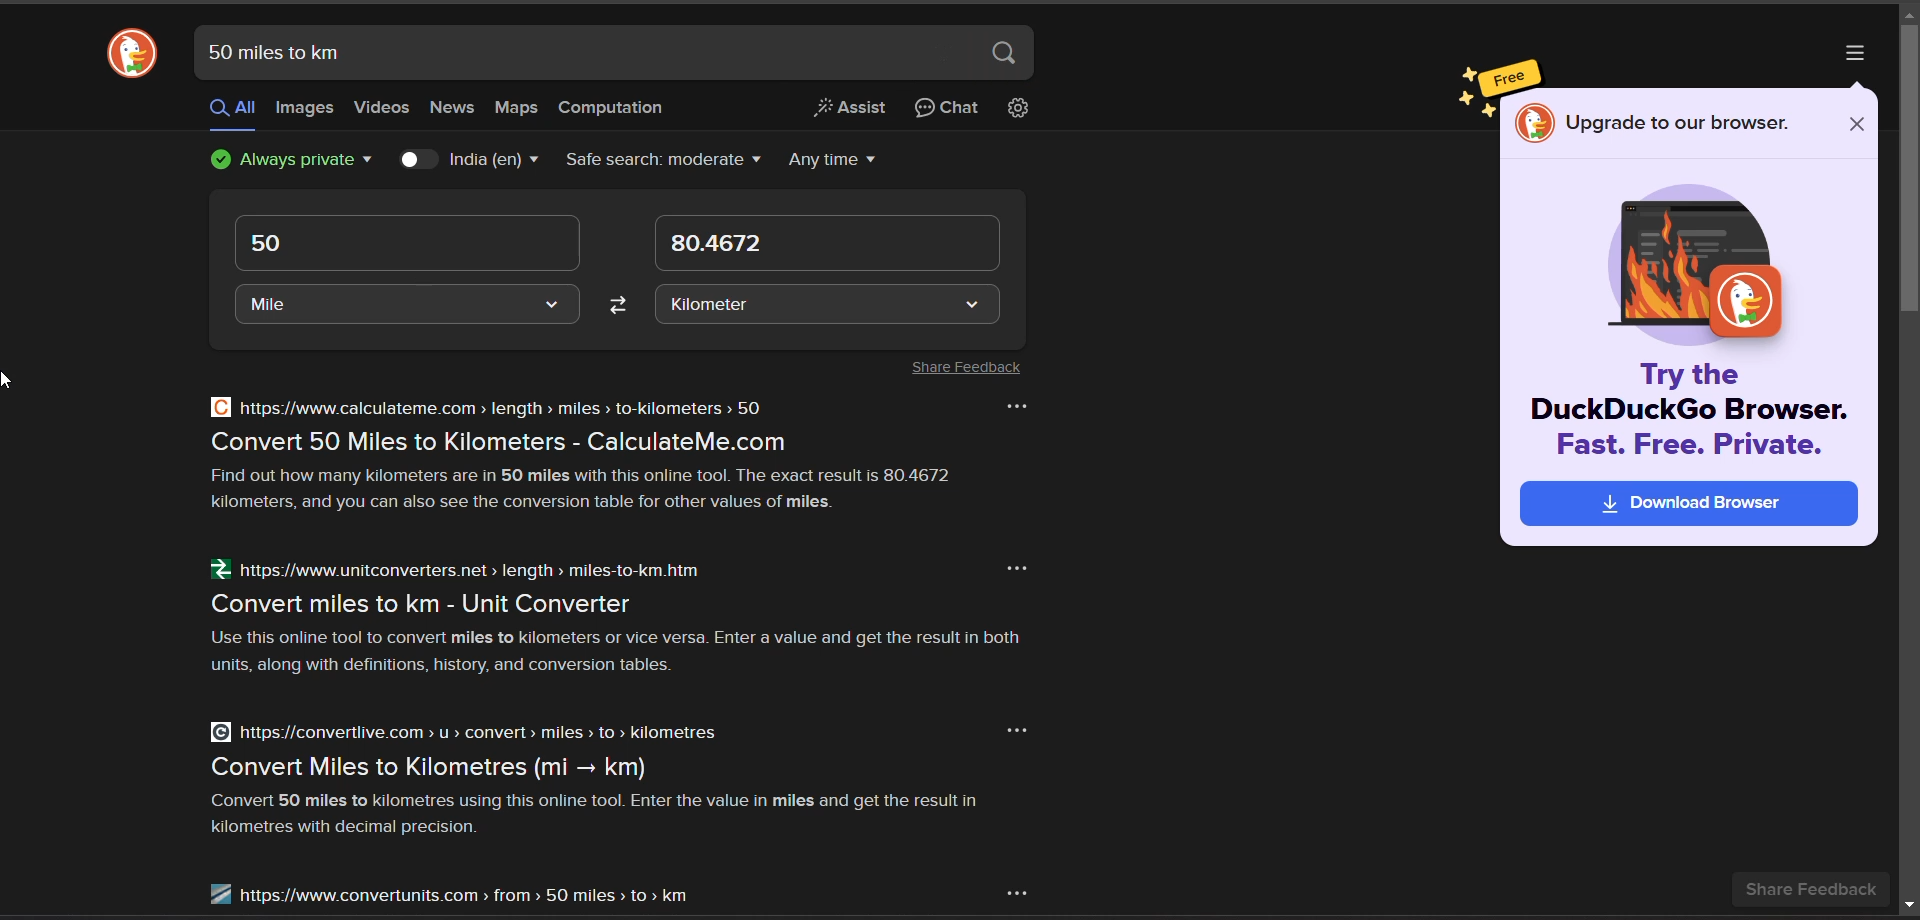  What do you see at coordinates (845, 112) in the screenshot?
I see `generate a short answer from the web` at bounding box center [845, 112].